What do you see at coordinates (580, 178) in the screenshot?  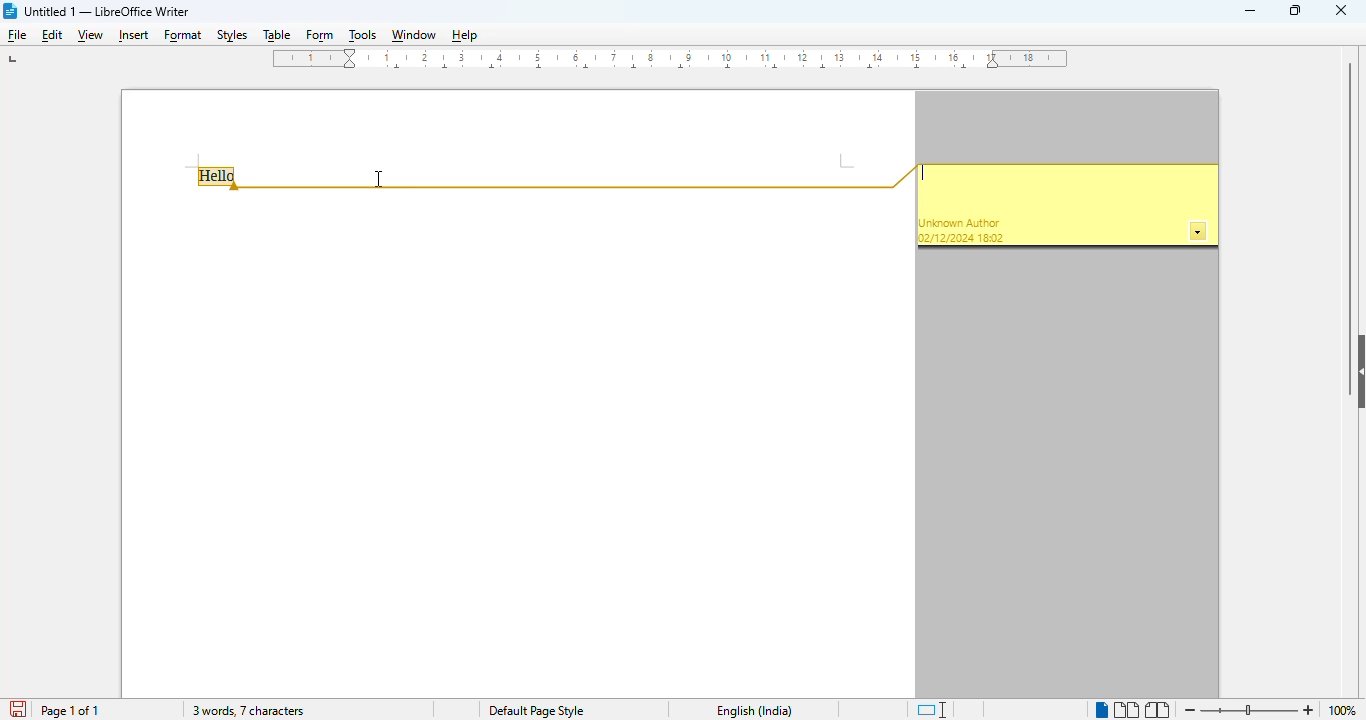 I see `comment anchor` at bounding box center [580, 178].